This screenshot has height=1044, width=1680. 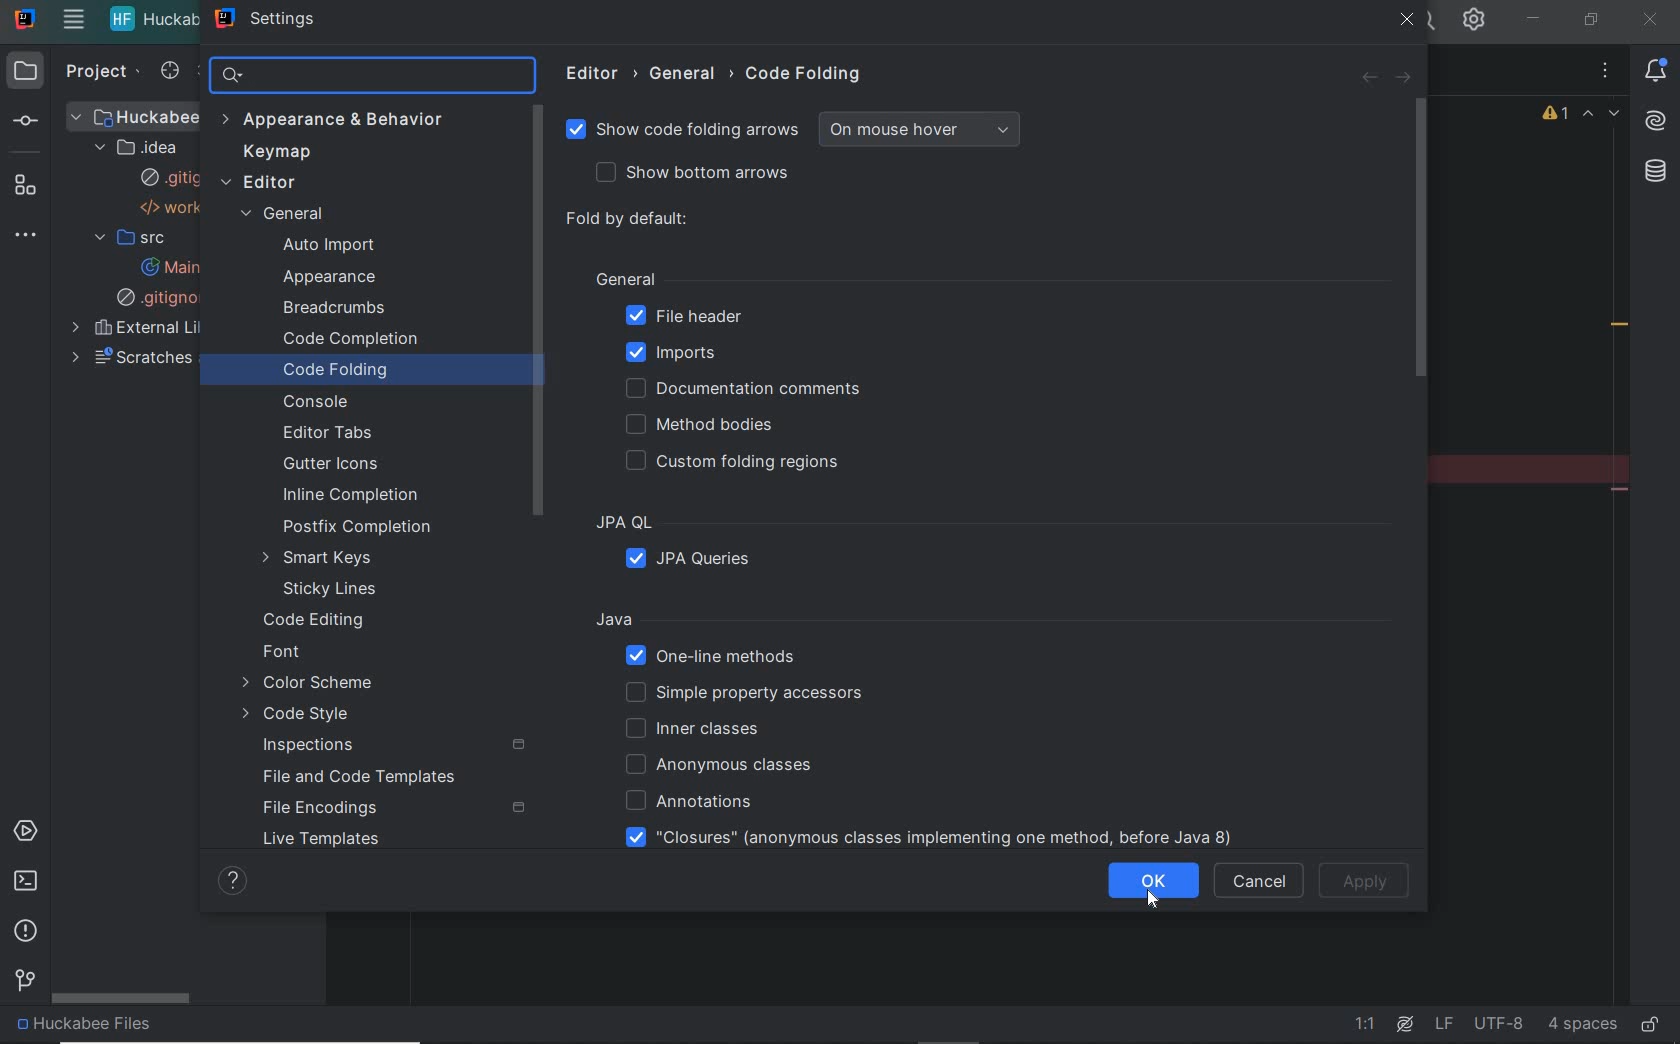 What do you see at coordinates (311, 403) in the screenshot?
I see `console` at bounding box center [311, 403].